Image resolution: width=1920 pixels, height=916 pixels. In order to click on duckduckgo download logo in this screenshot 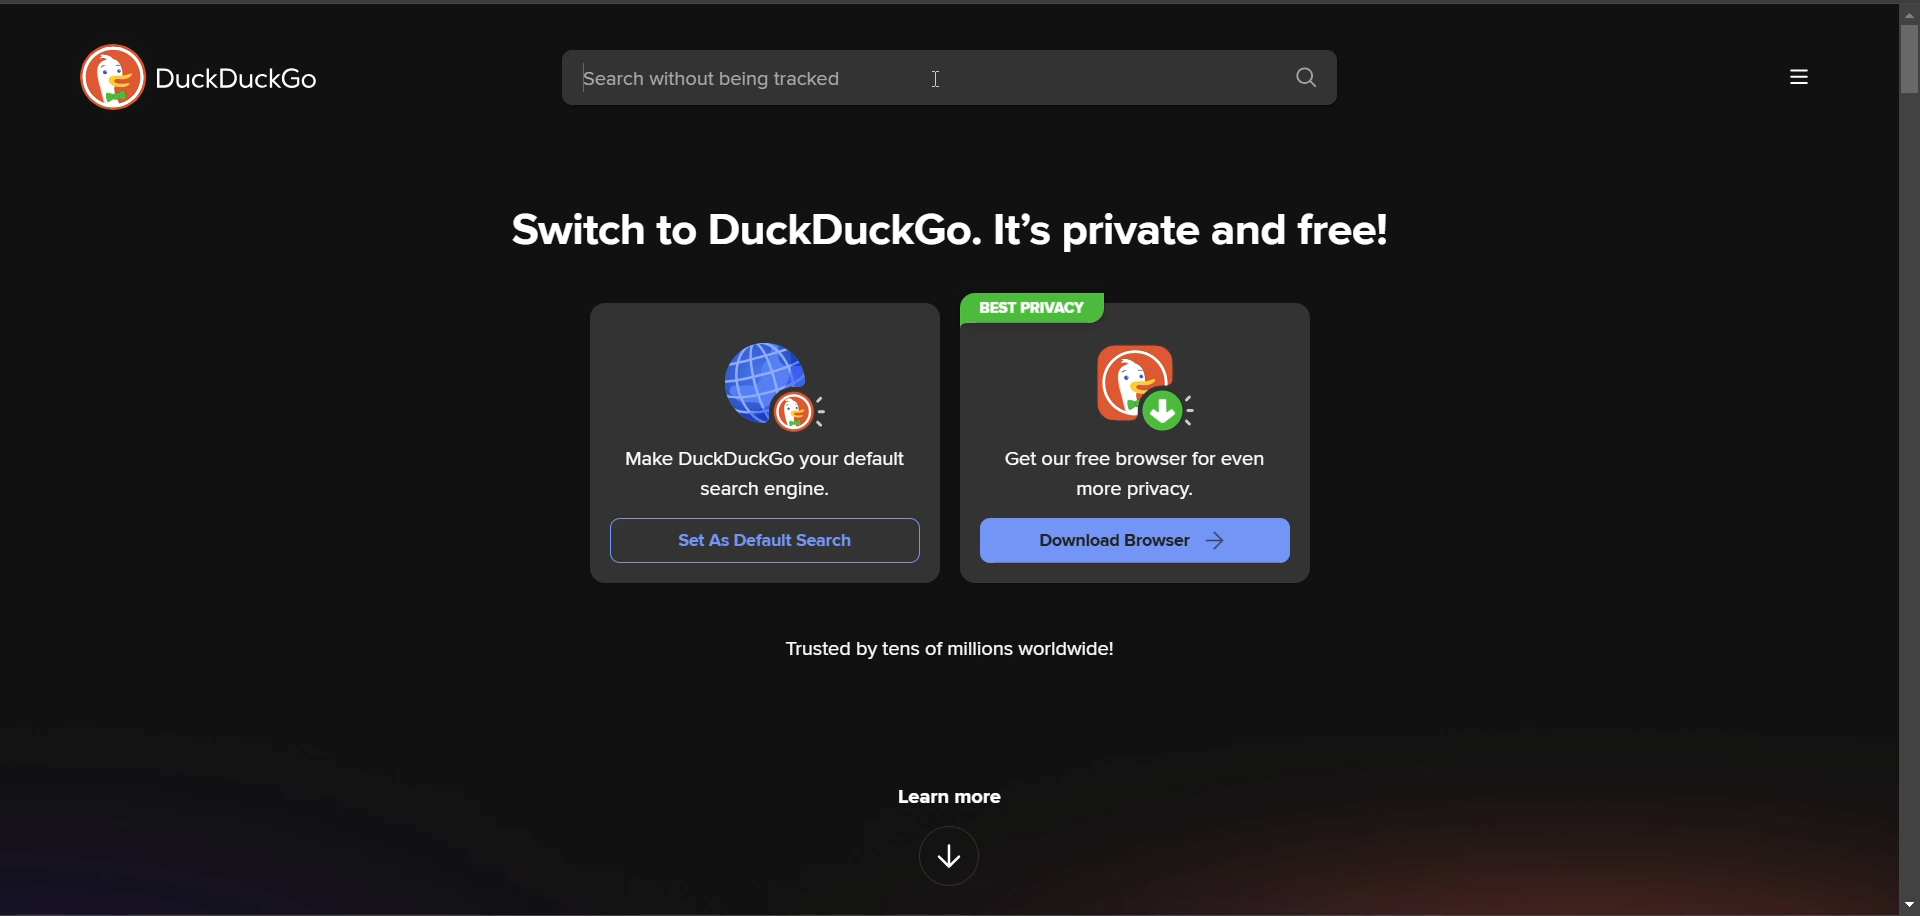, I will do `click(1149, 386)`.